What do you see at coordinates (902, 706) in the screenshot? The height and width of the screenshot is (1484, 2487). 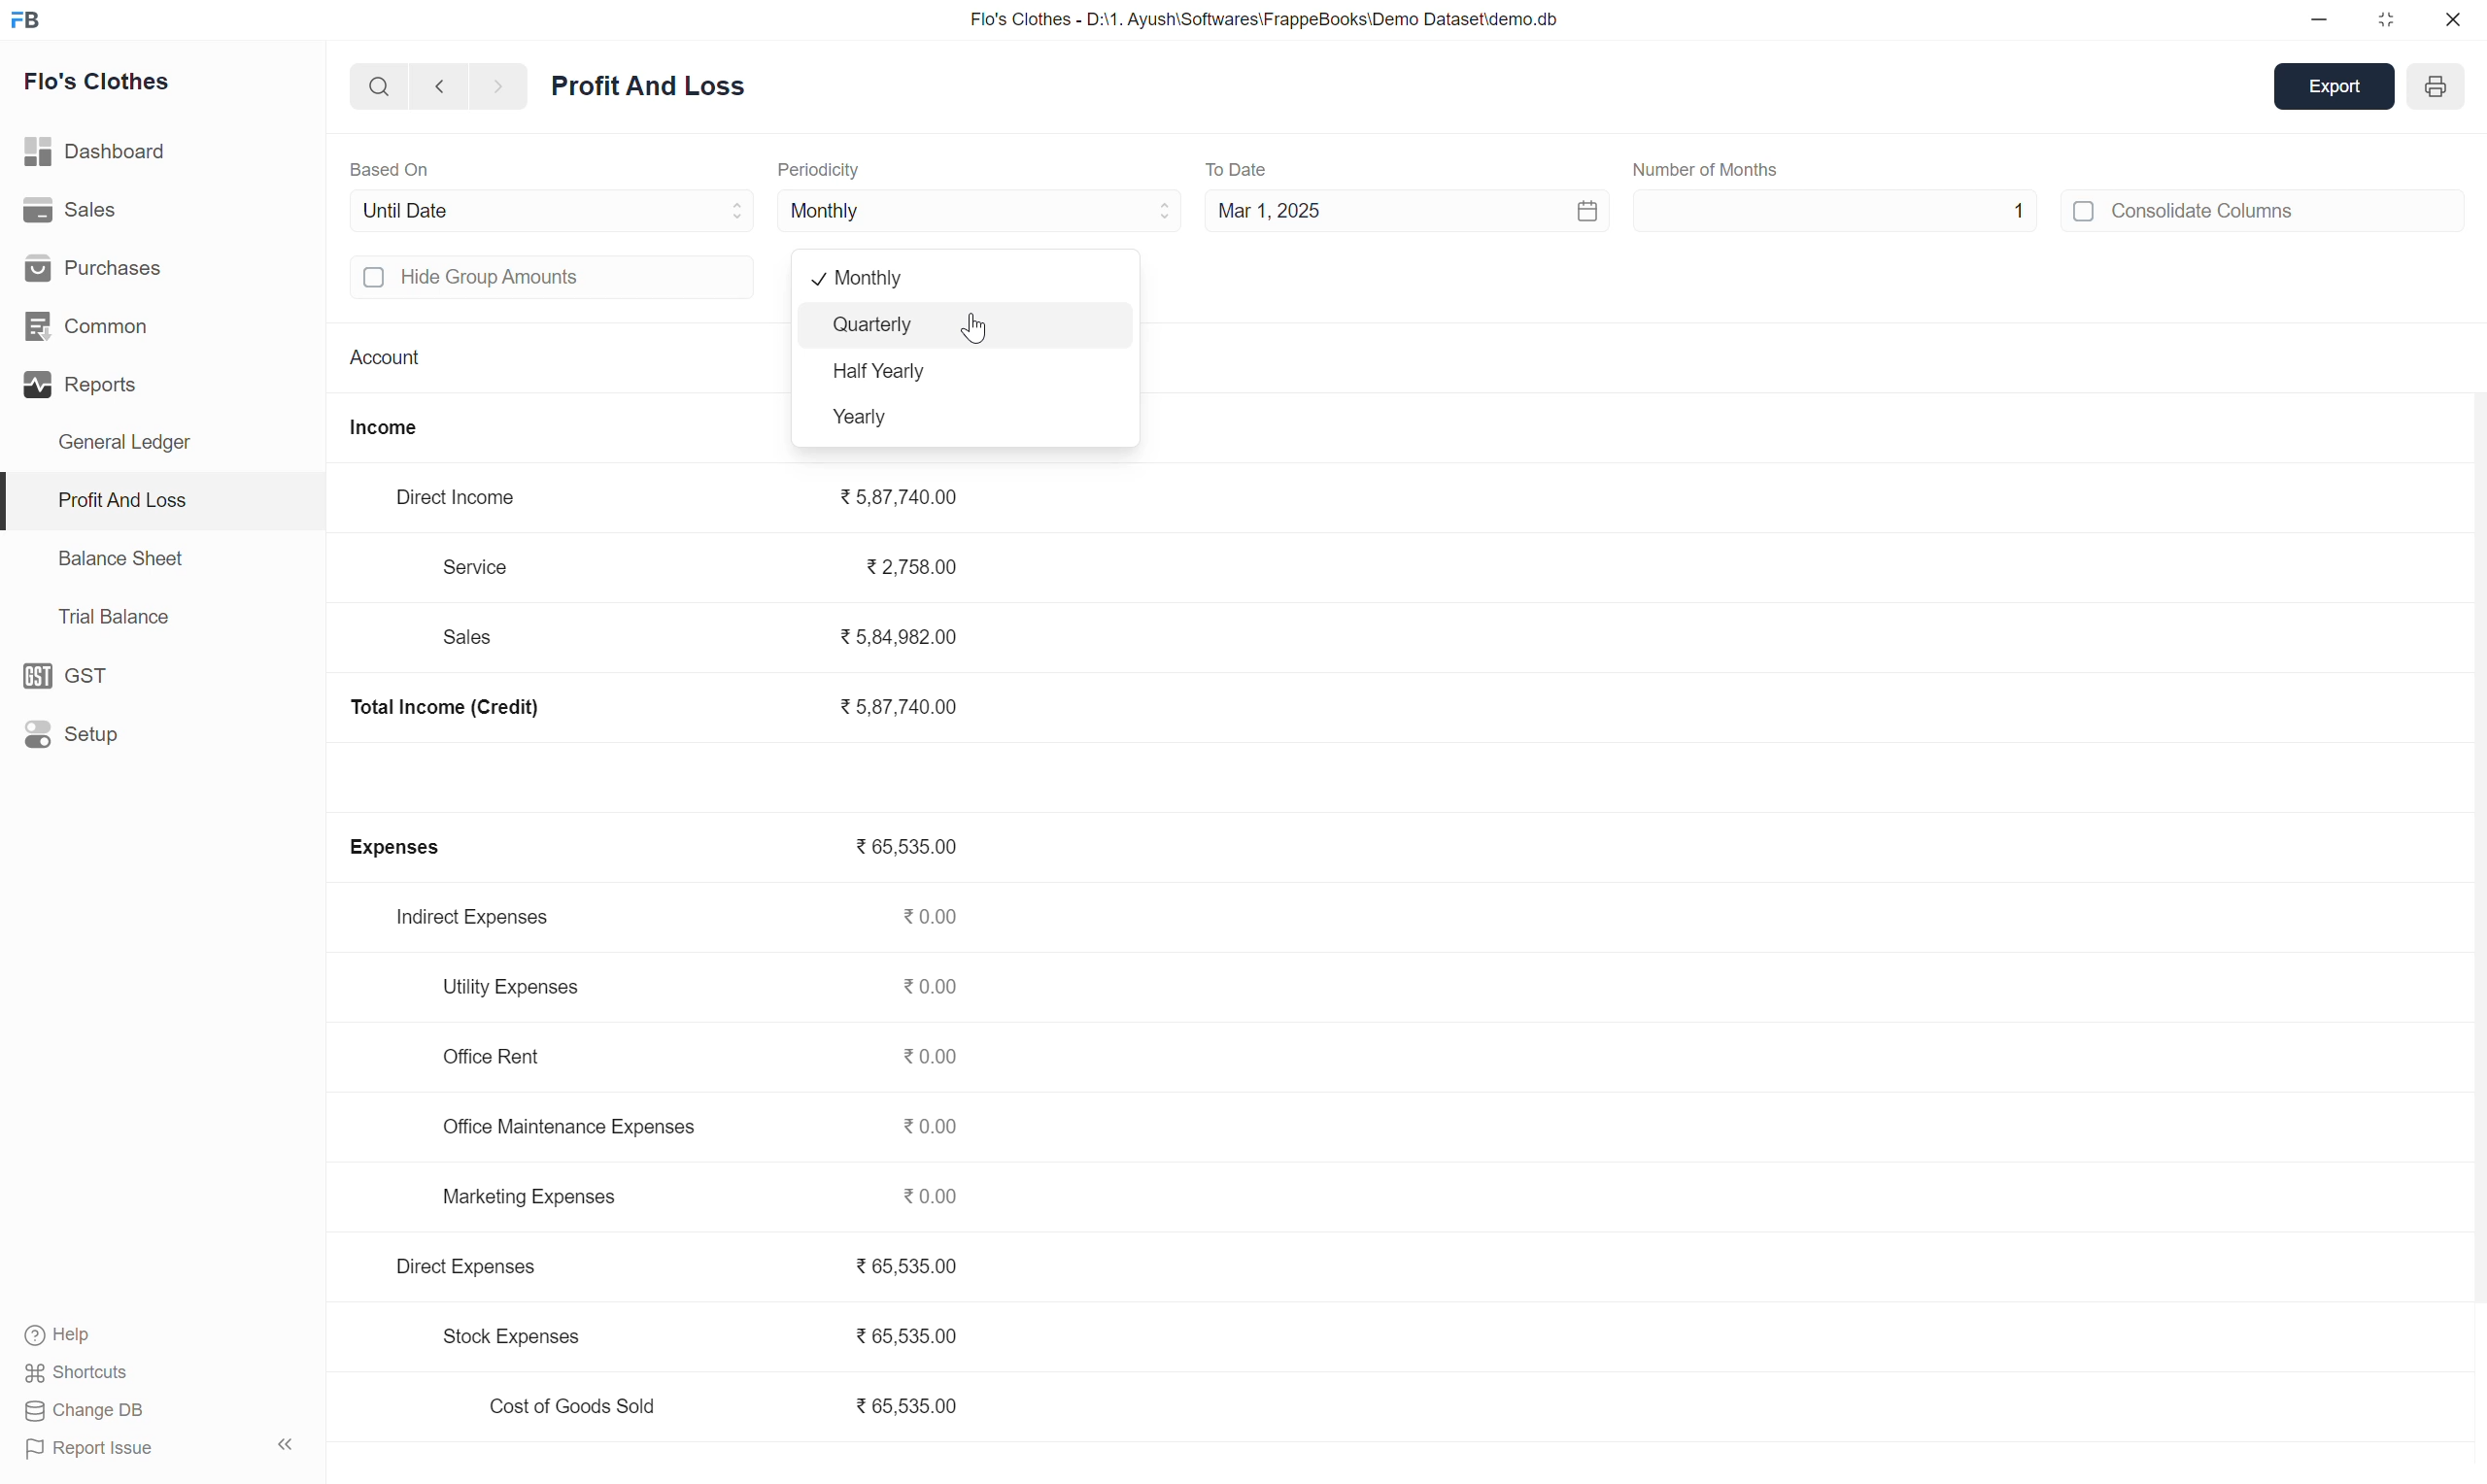 I see `₹5,87,740.00` at bounding box center [902, 706].